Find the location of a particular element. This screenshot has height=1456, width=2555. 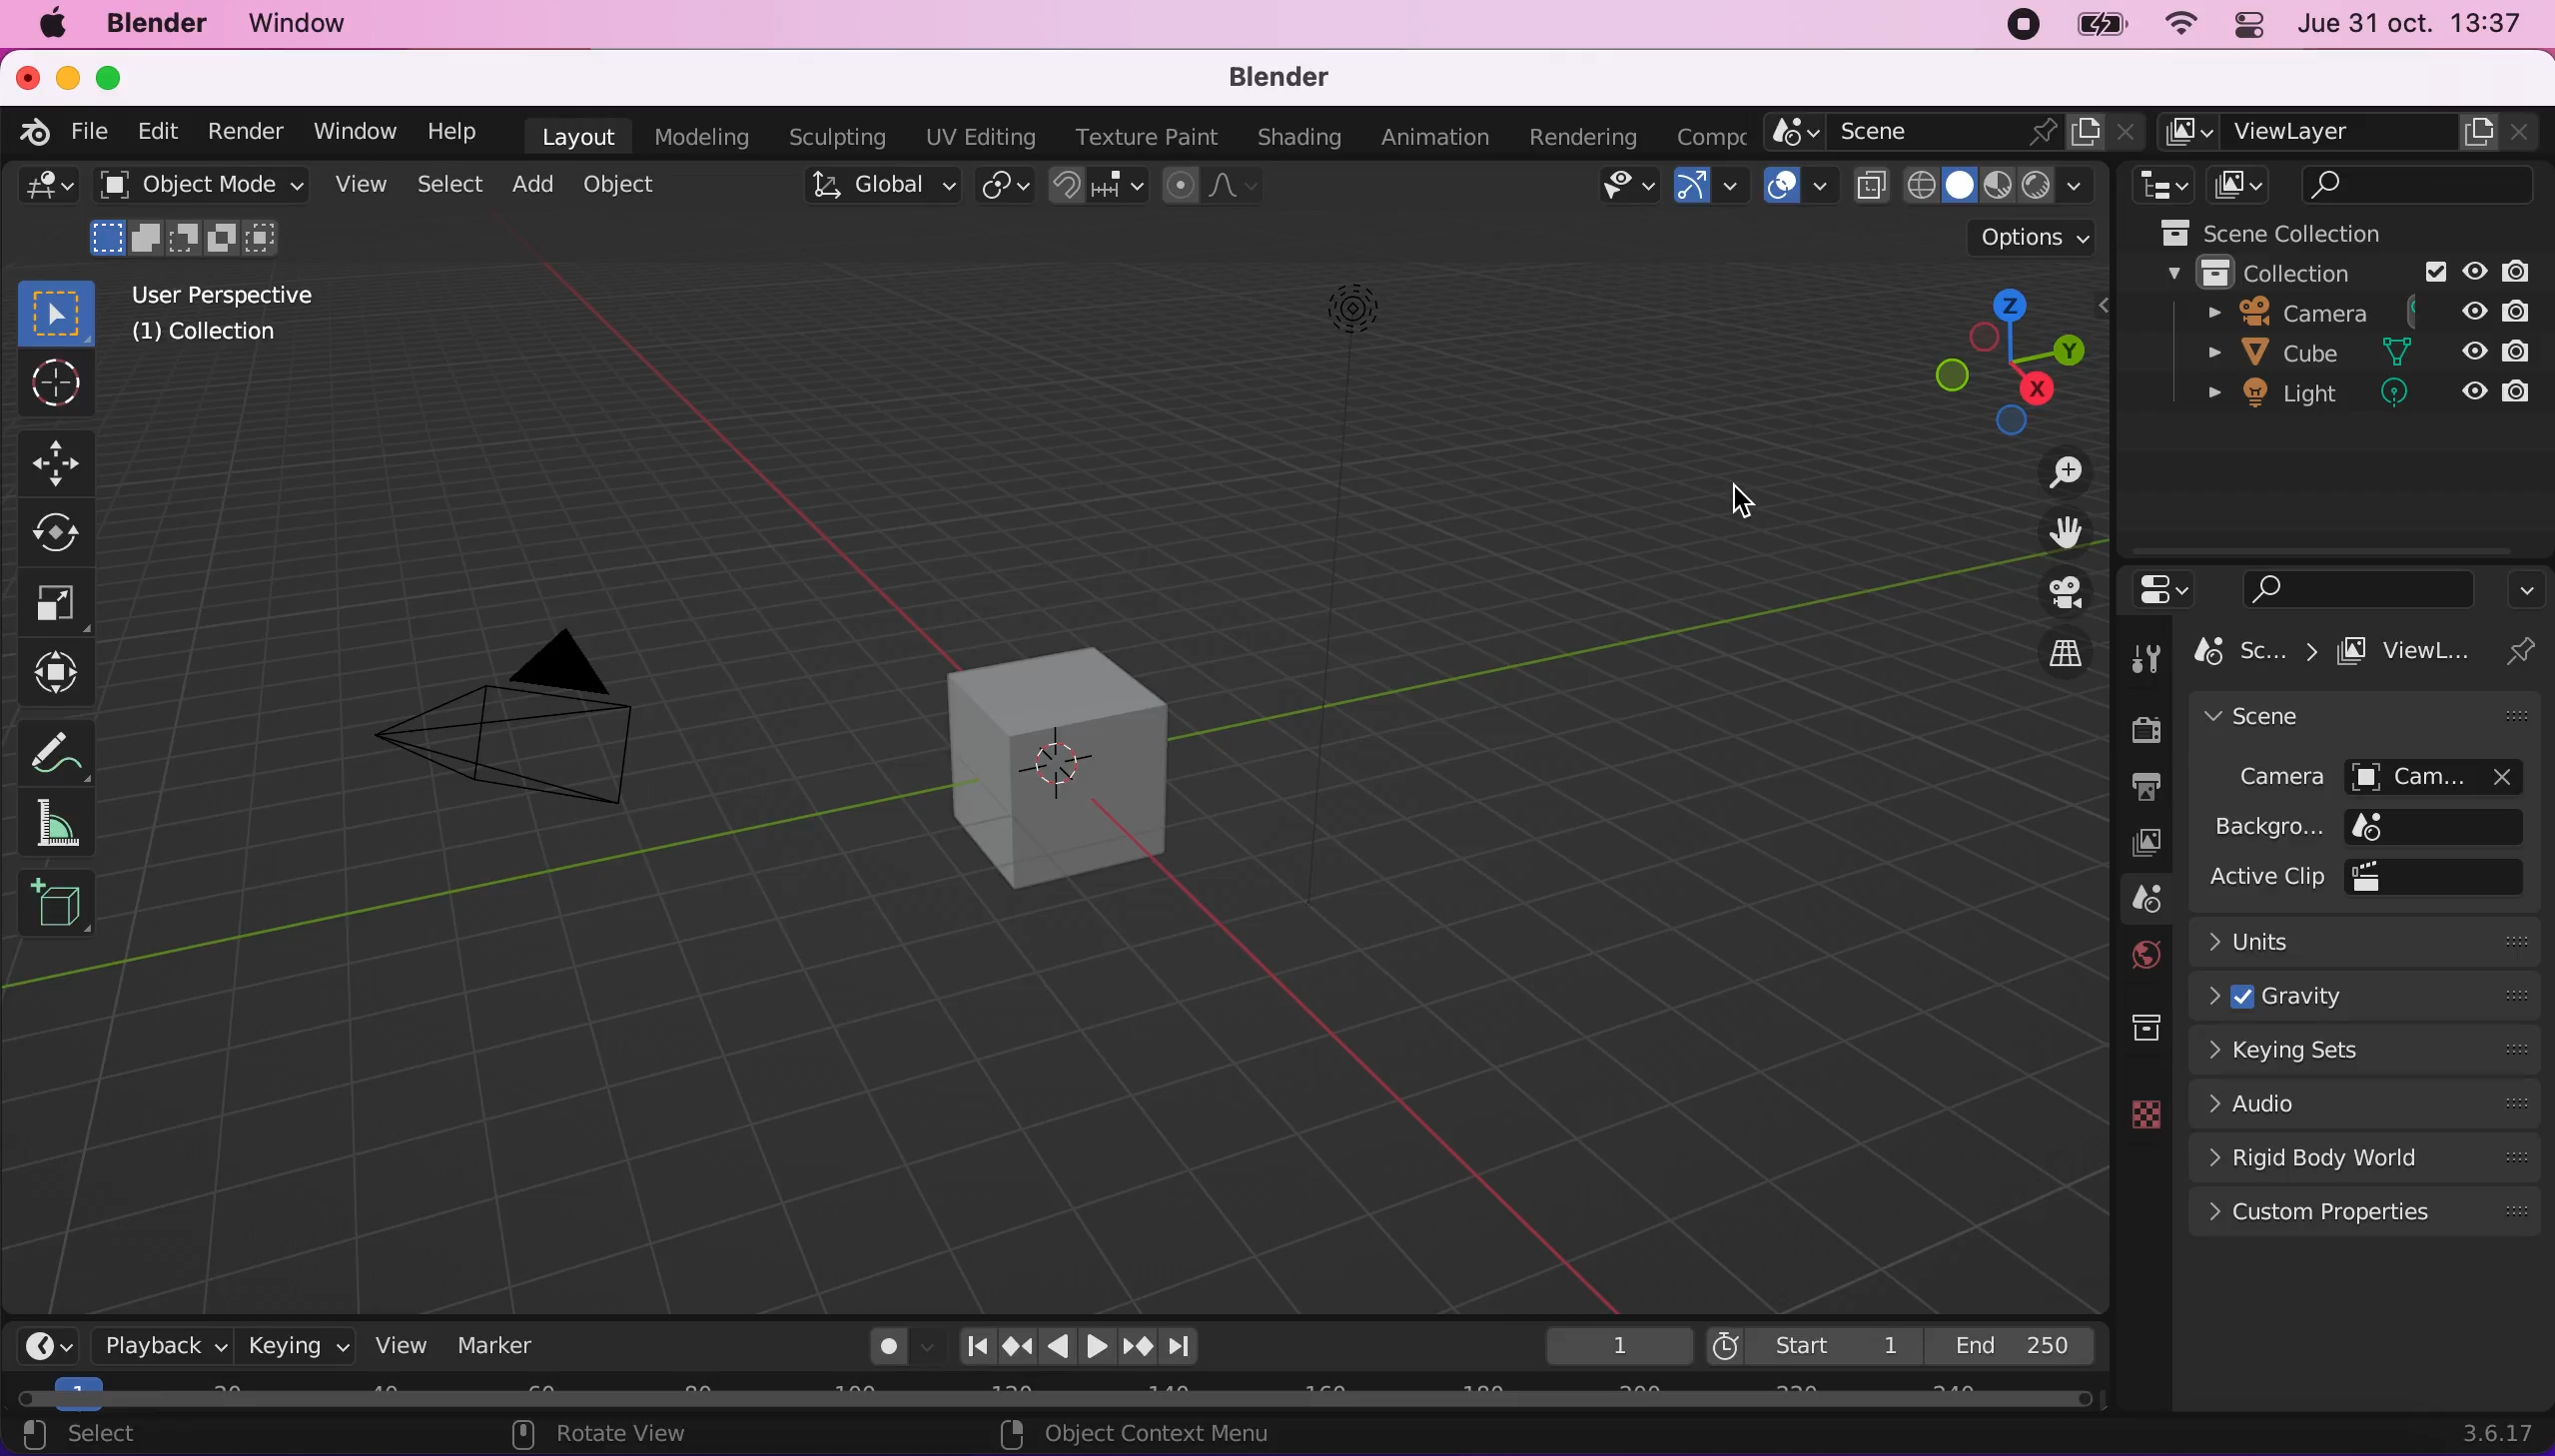

reproduction bar is located at coordinates (1095, 1346).